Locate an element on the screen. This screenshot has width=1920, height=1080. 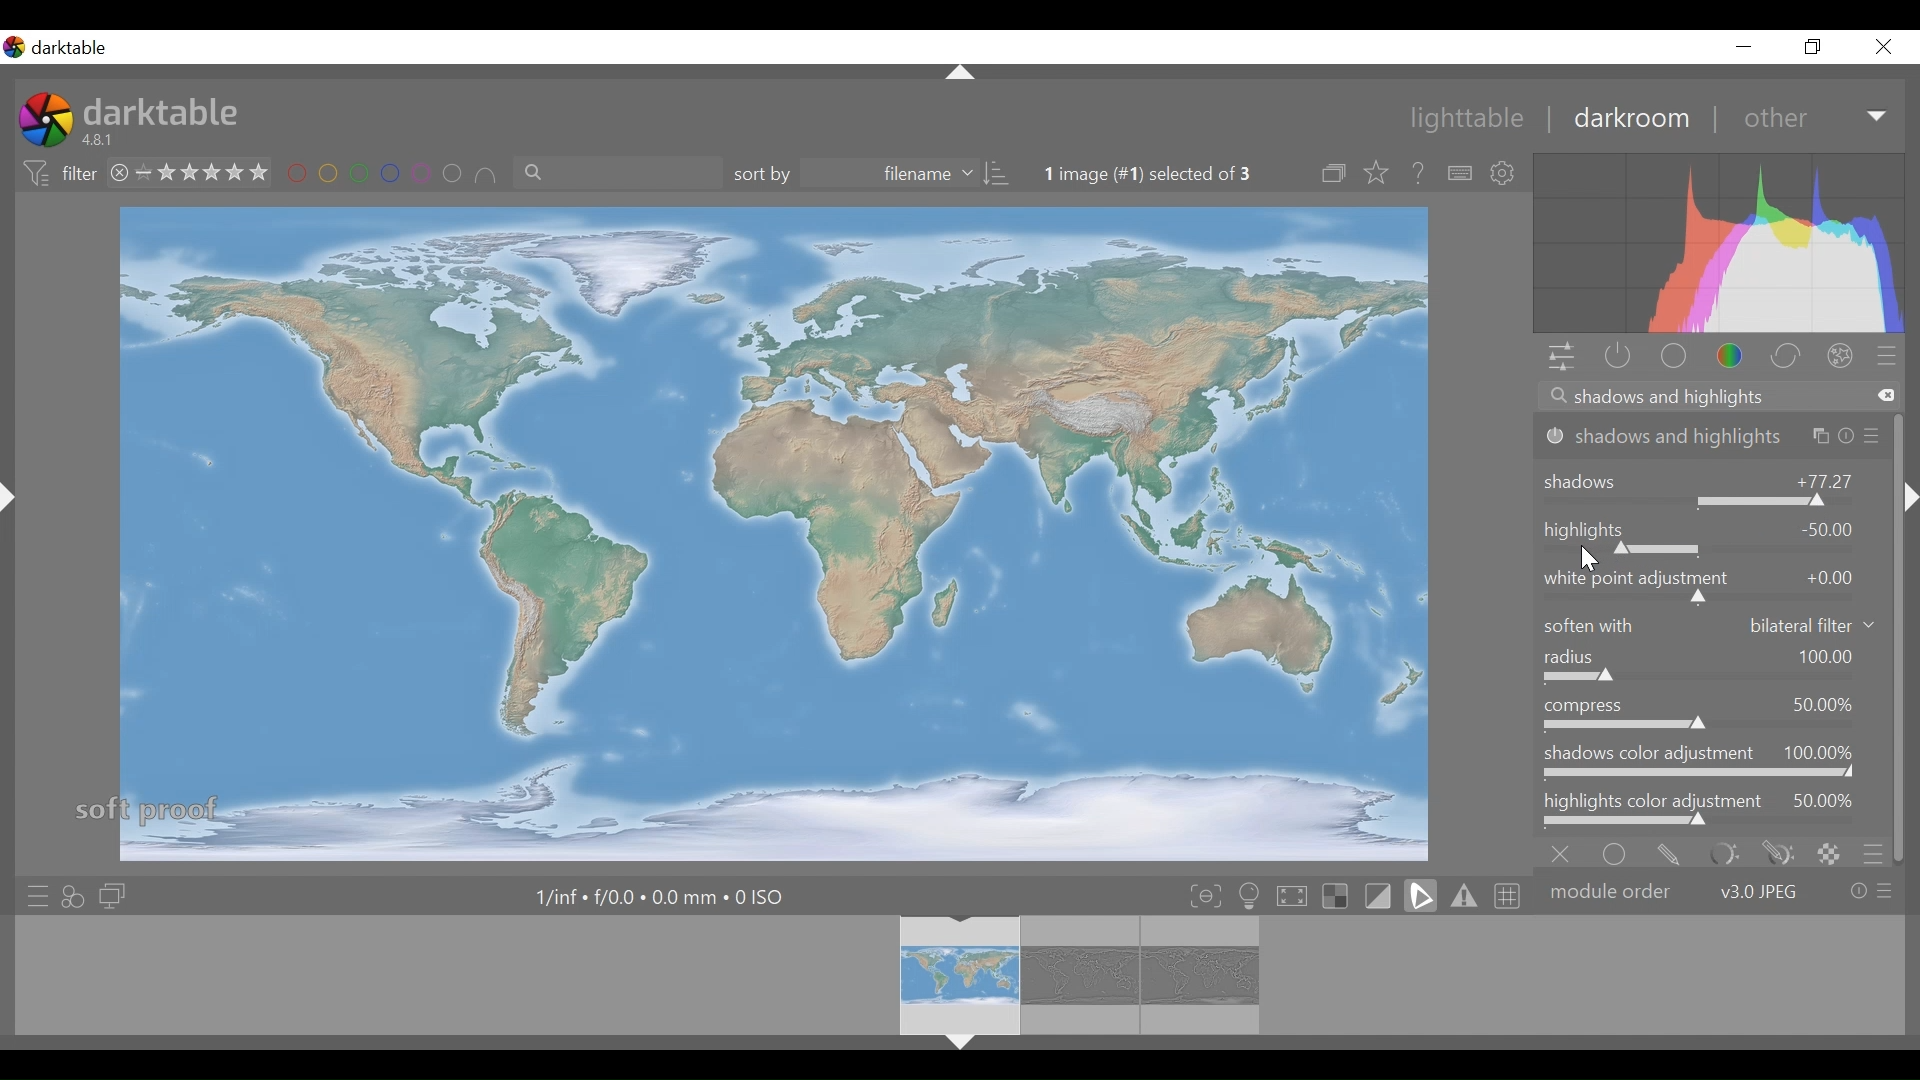
darktable is located at coordinates (165, 112).